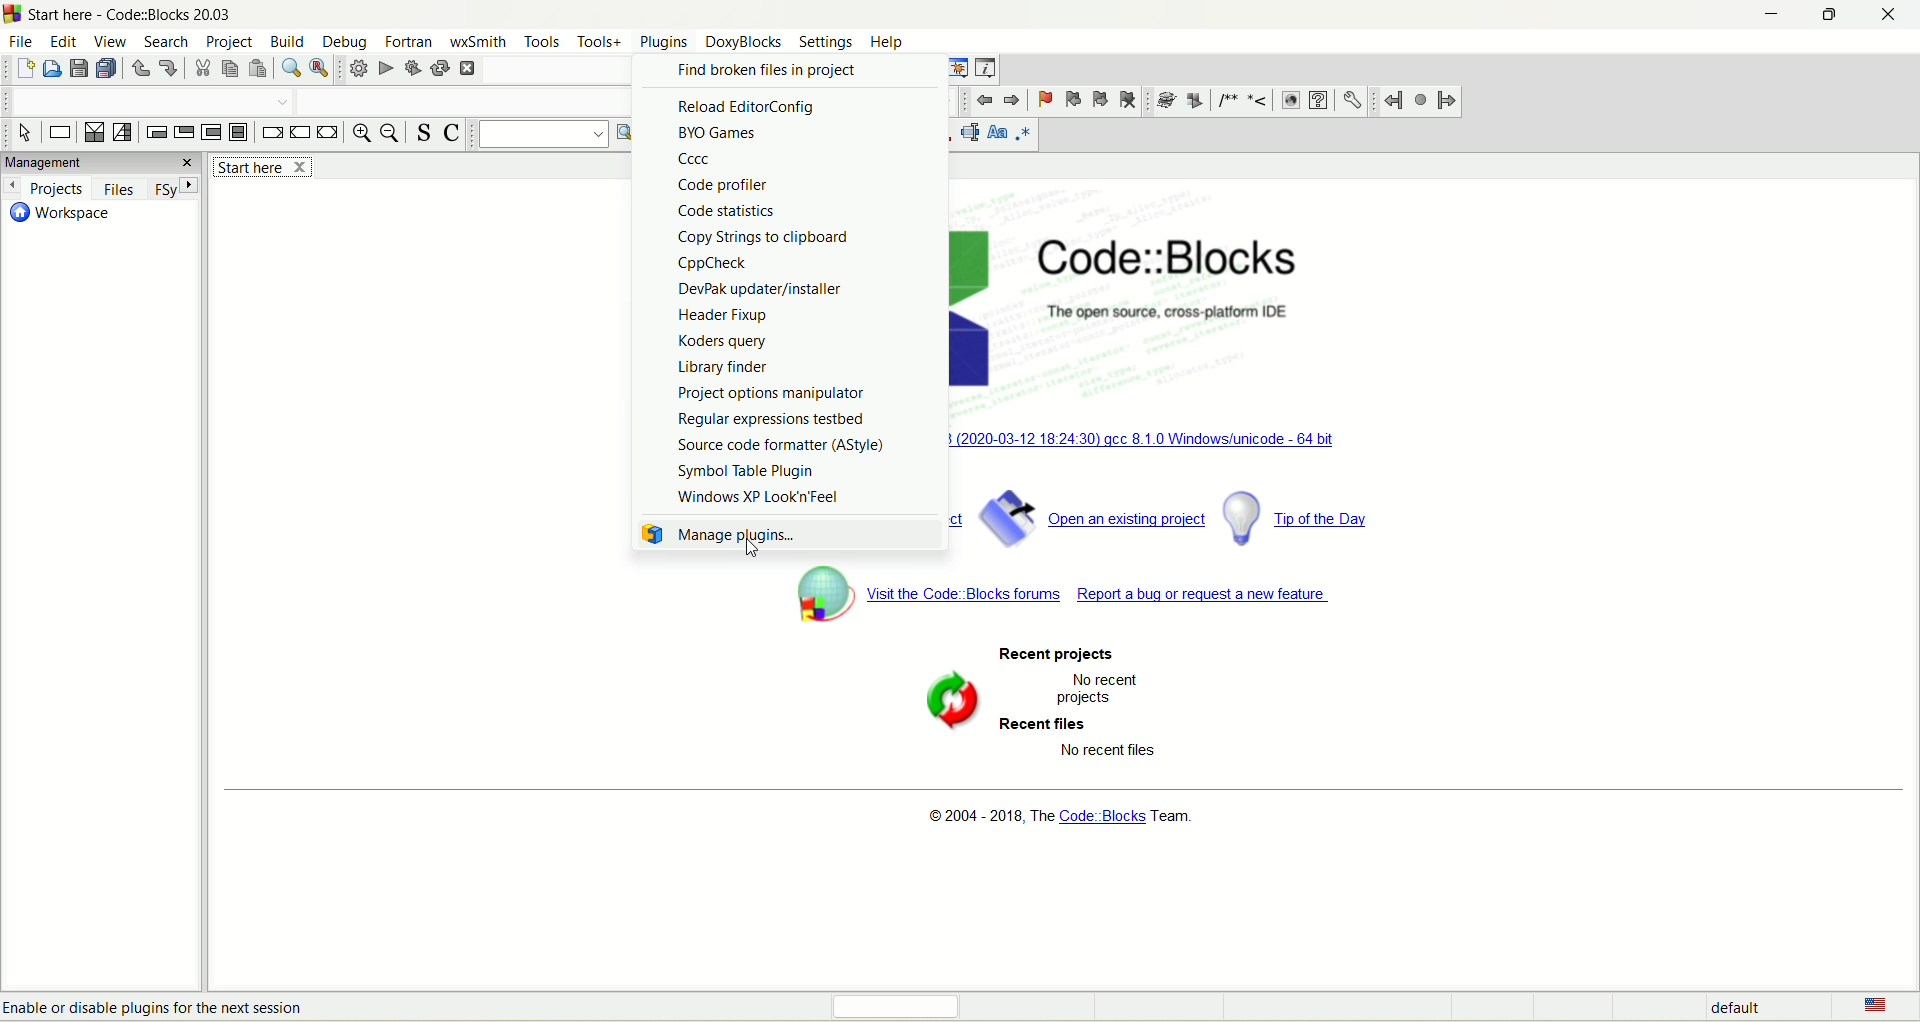 Image resolution: width=1920 pixels, height=1022 pixels. What do you see at coordinates (752, 551) in the screenshot?
I see `cursor` at bounding box center [752, 551].